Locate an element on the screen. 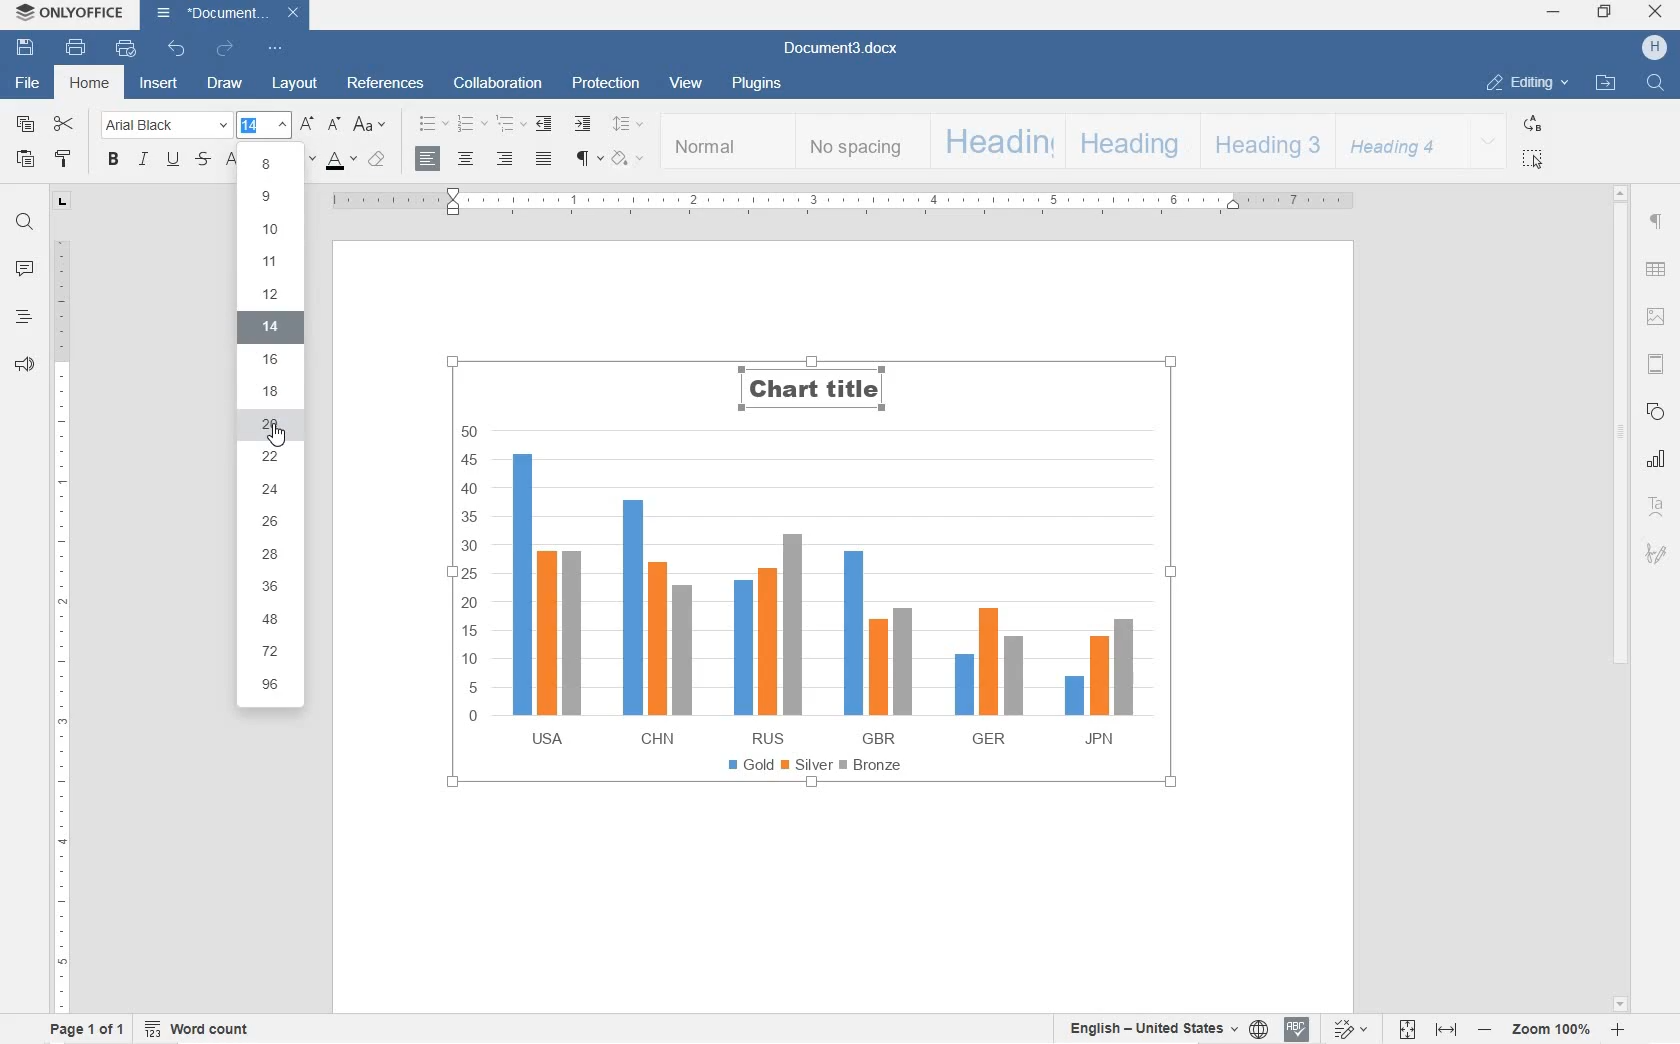 The height and width of the screenshot is (1044, 1680). 10 is located at coordinates (268, 230).